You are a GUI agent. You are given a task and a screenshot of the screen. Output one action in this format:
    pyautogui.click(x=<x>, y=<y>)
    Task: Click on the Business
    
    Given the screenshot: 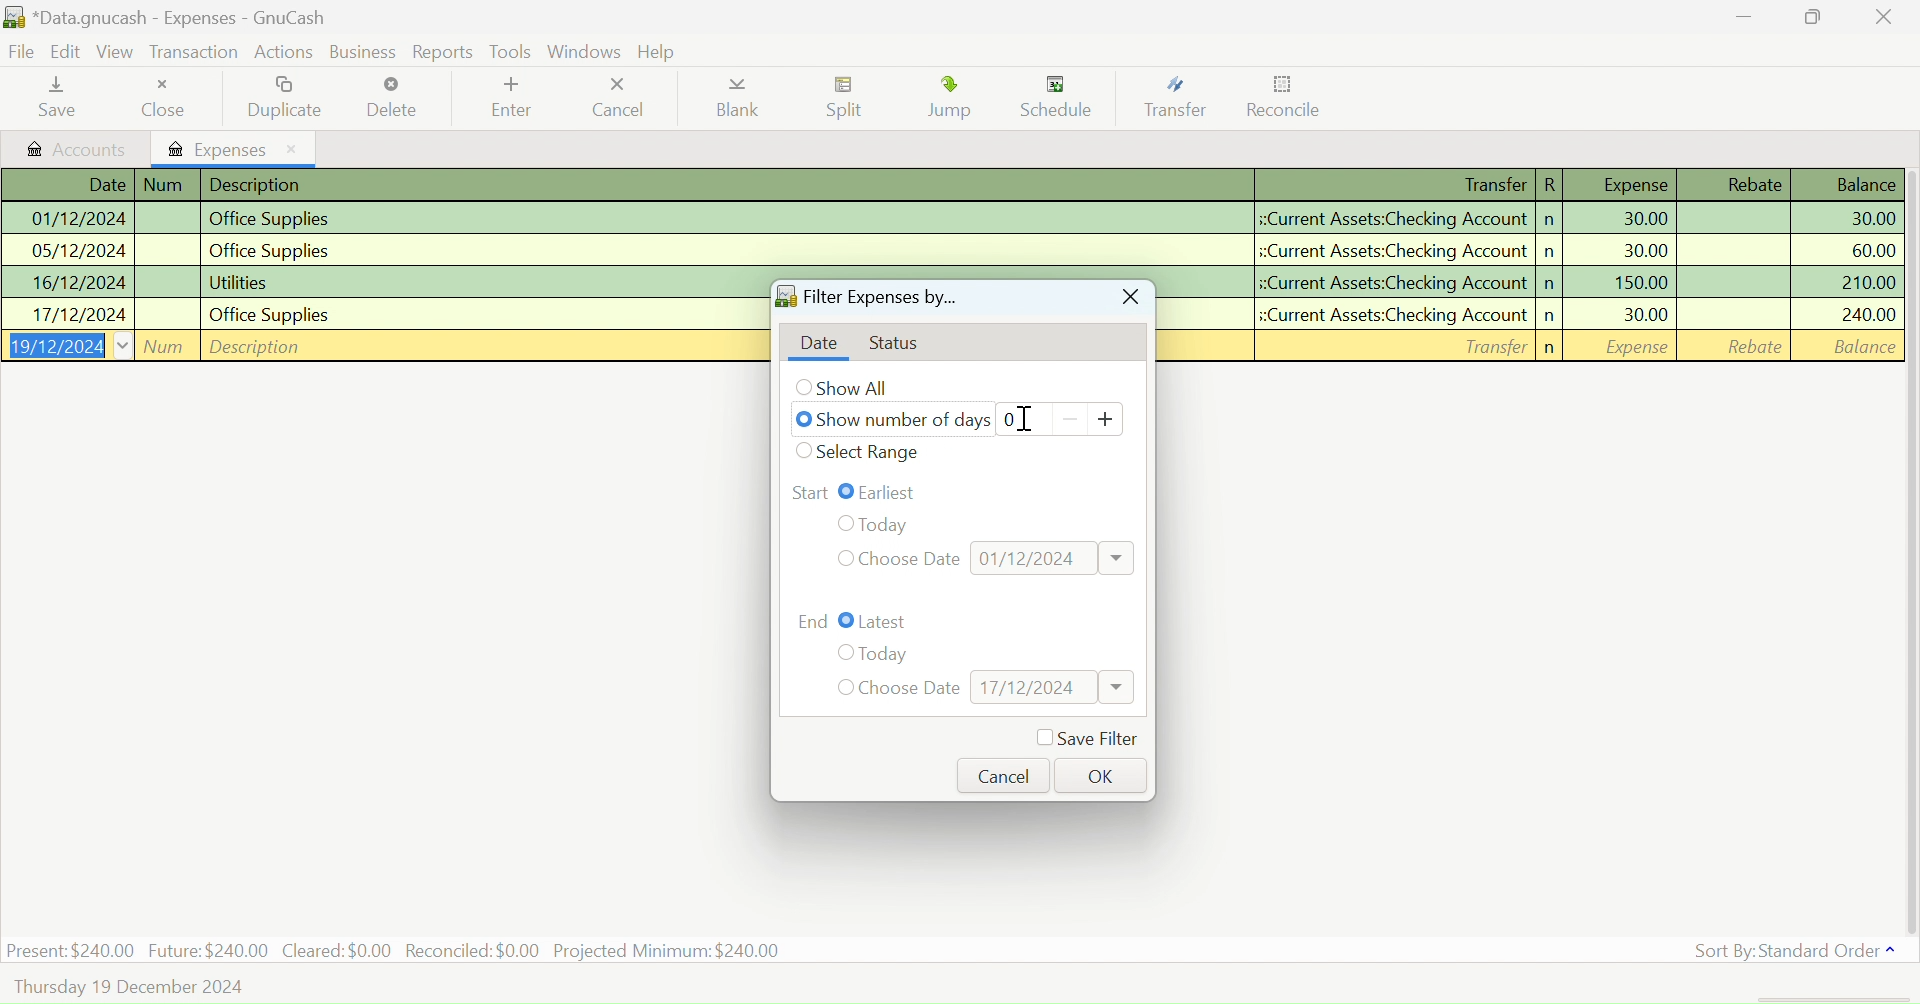 What is the action you would take?
    pyautogui.click(x=366, y=52)
    